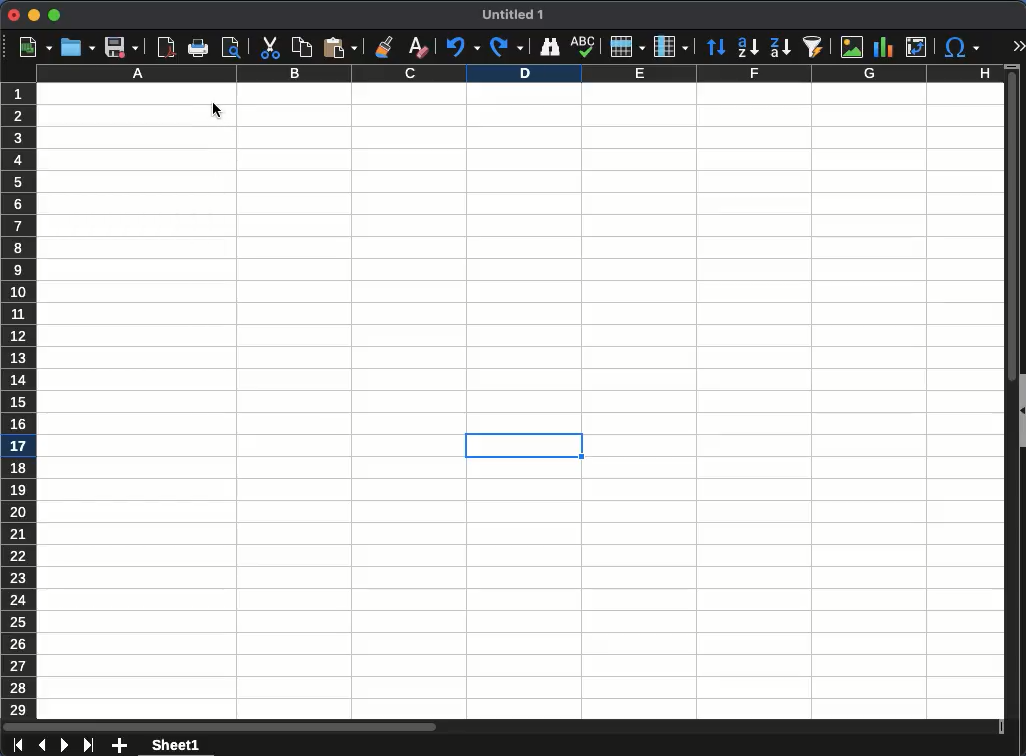 The height and width of the screenshot is (756, 1026). What do you see at coordinates (520, 75) in the screenshot?
I see `column` at bounding box center [520, 75].